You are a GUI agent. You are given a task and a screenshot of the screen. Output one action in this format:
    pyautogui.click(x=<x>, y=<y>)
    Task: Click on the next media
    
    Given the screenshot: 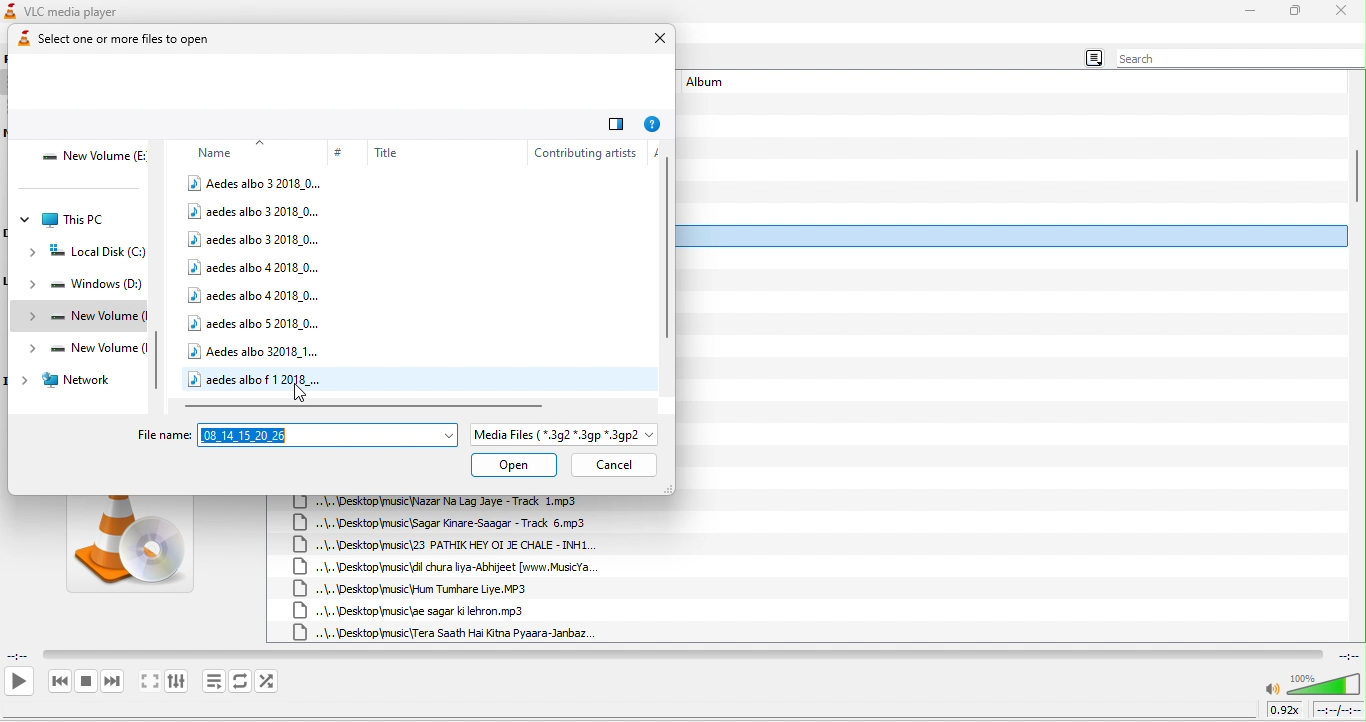 What is the action you would take?
    pyautogui.click(x=113, y=683)
    